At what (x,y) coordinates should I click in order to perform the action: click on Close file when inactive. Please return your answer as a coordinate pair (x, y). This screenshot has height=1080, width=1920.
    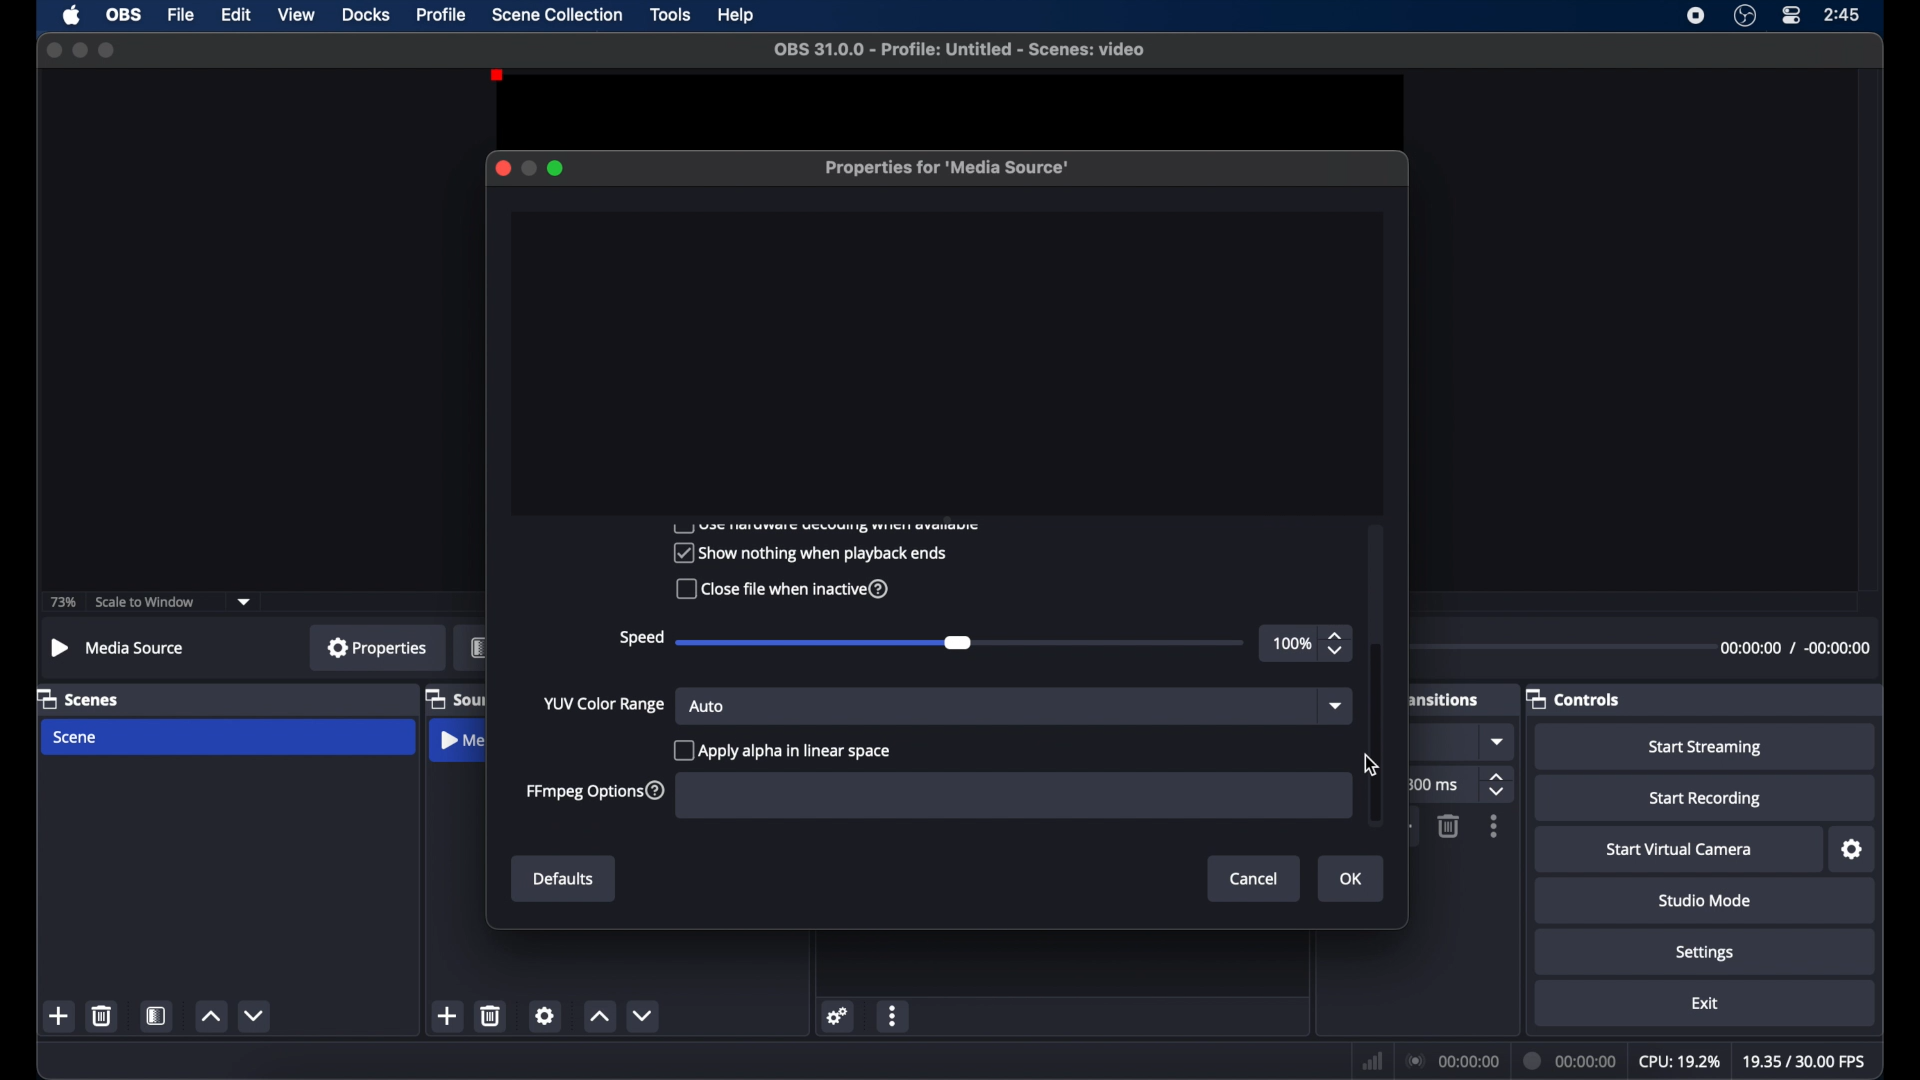
    Looking at the image, I should click on (779, 591).